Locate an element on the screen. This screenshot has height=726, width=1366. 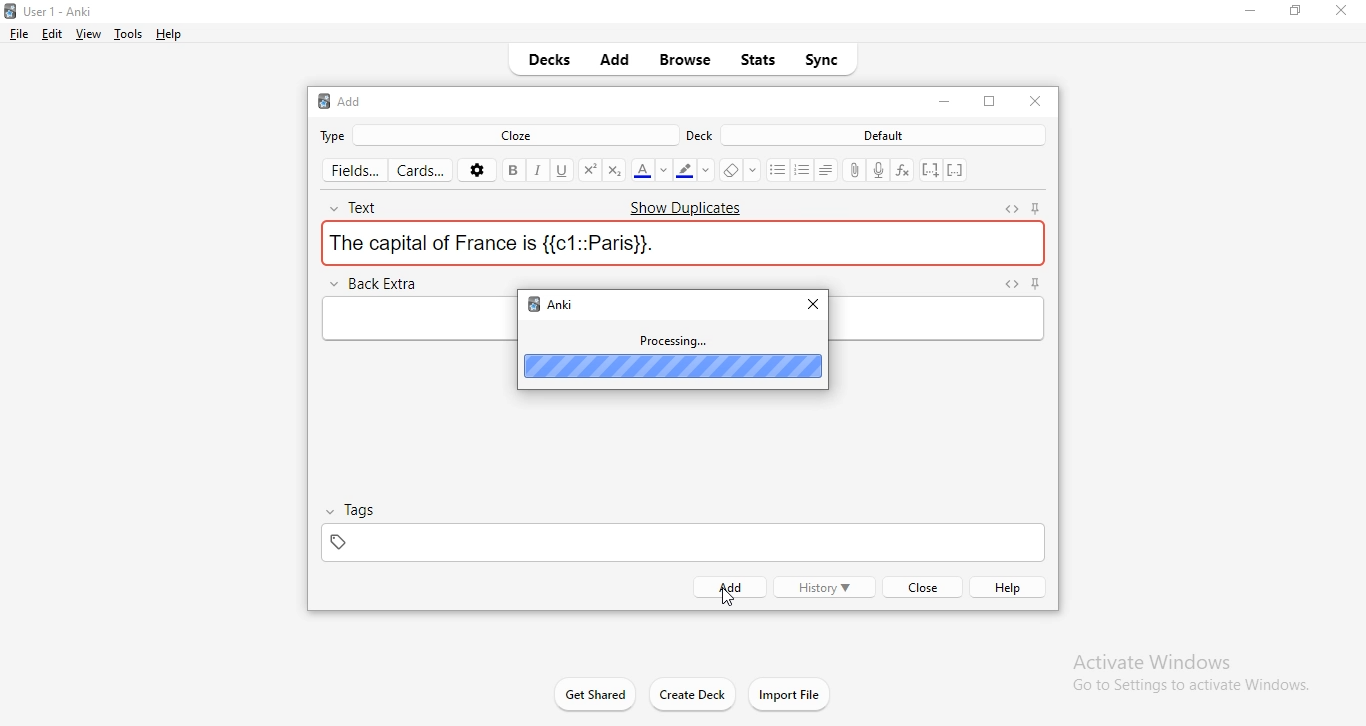
italics is located at coordinates (540, 170).